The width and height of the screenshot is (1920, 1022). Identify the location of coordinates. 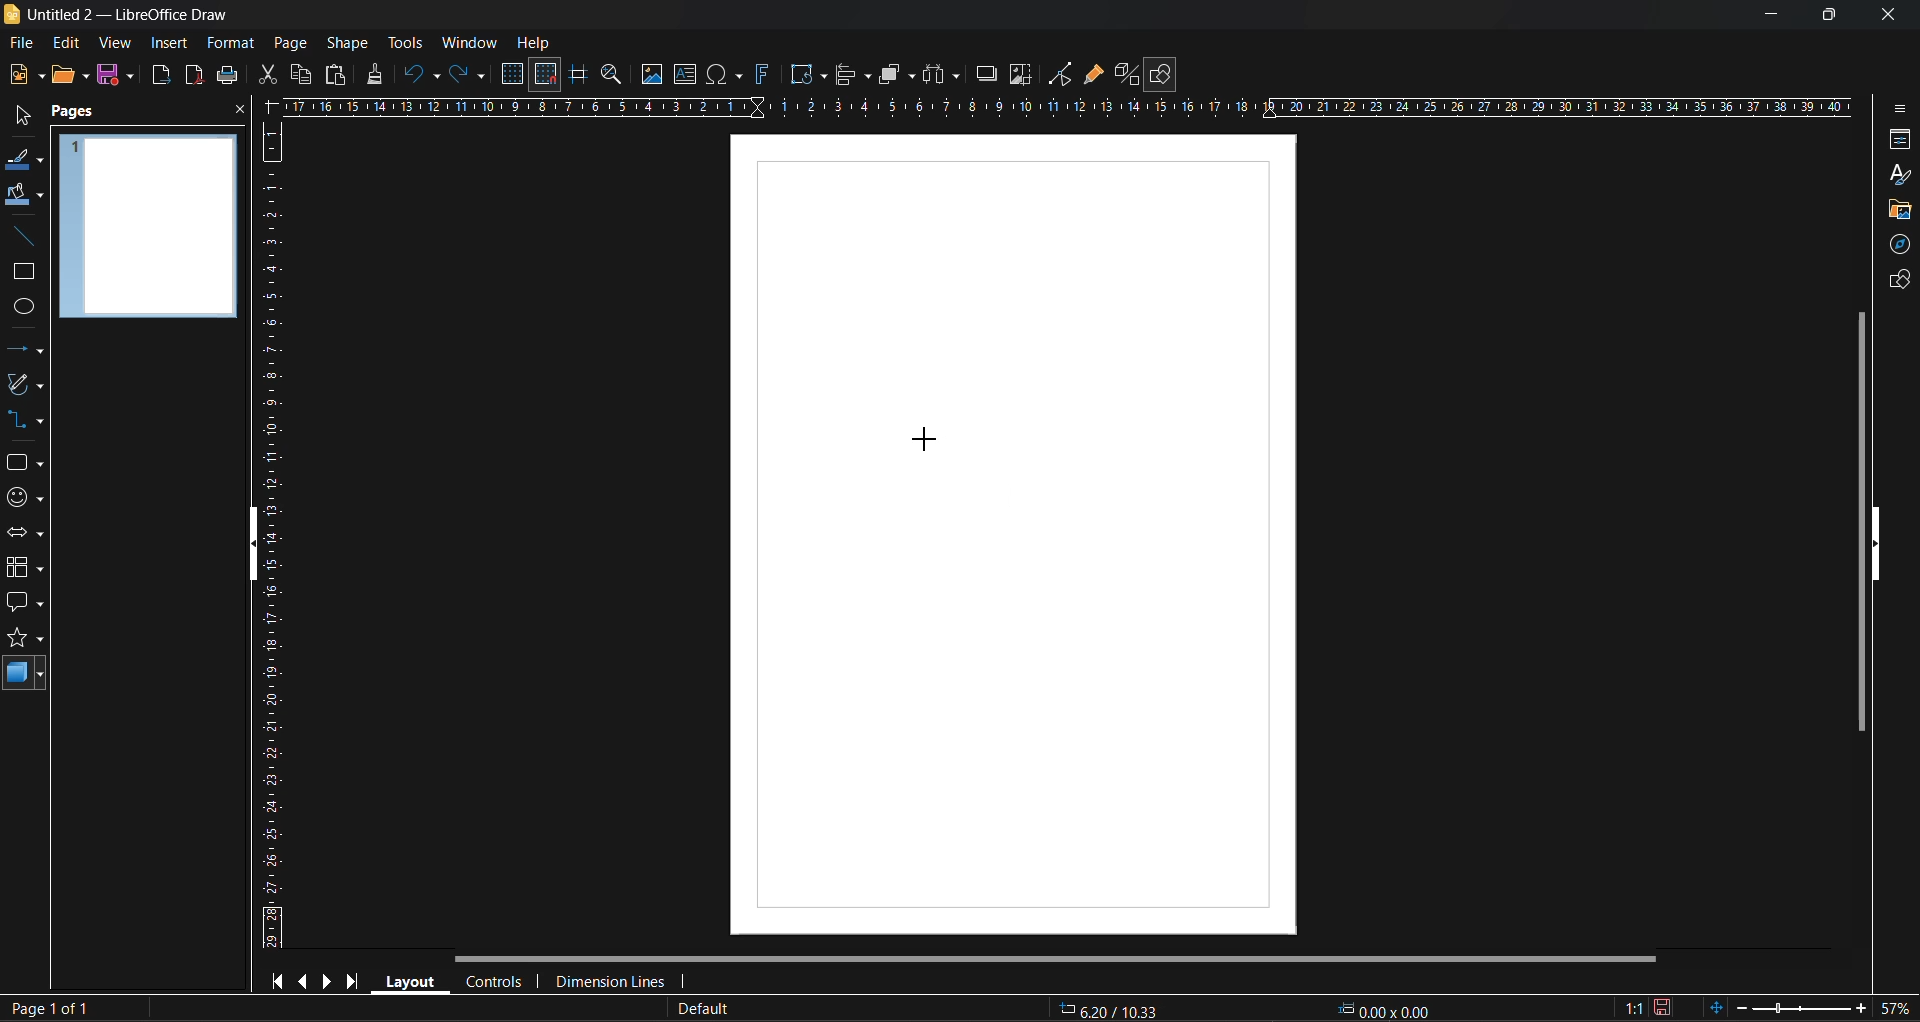
(1255, 1008).